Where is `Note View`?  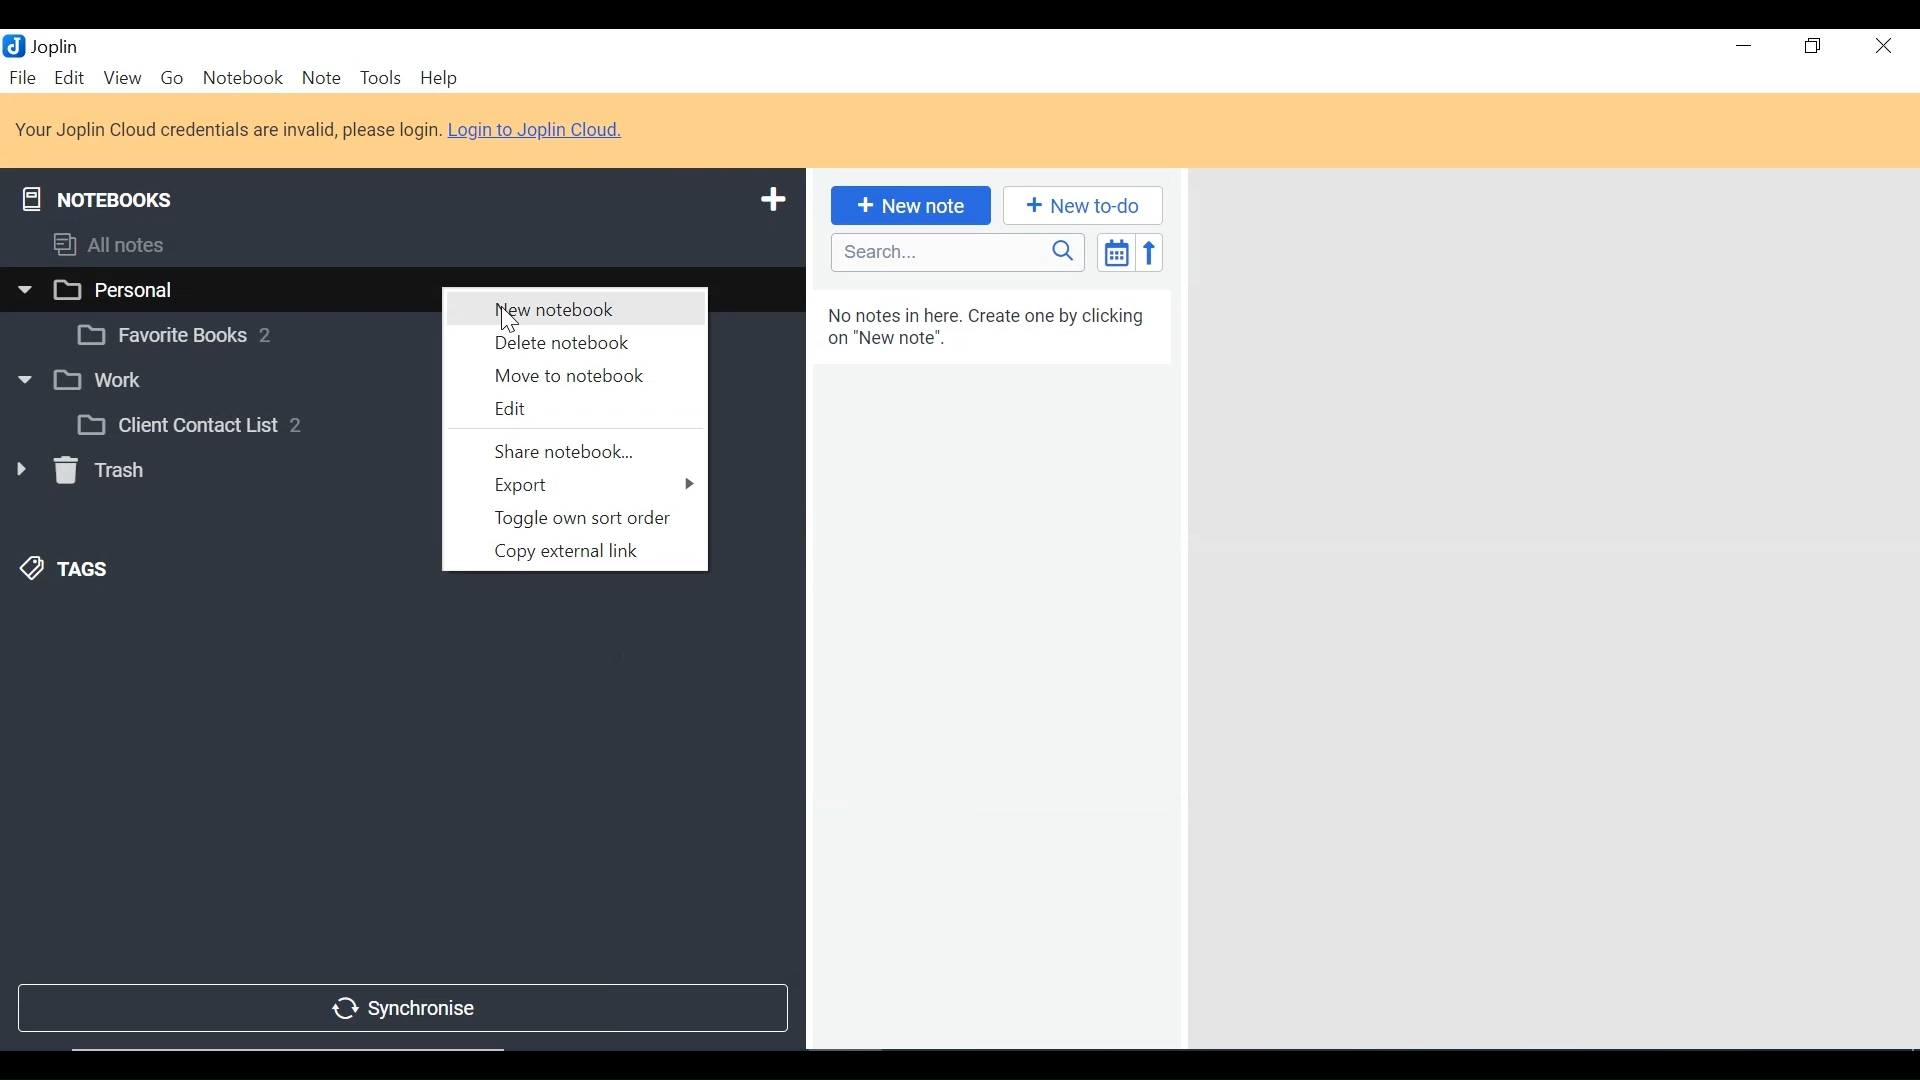 Note View is located at coordinates (1550, 606).